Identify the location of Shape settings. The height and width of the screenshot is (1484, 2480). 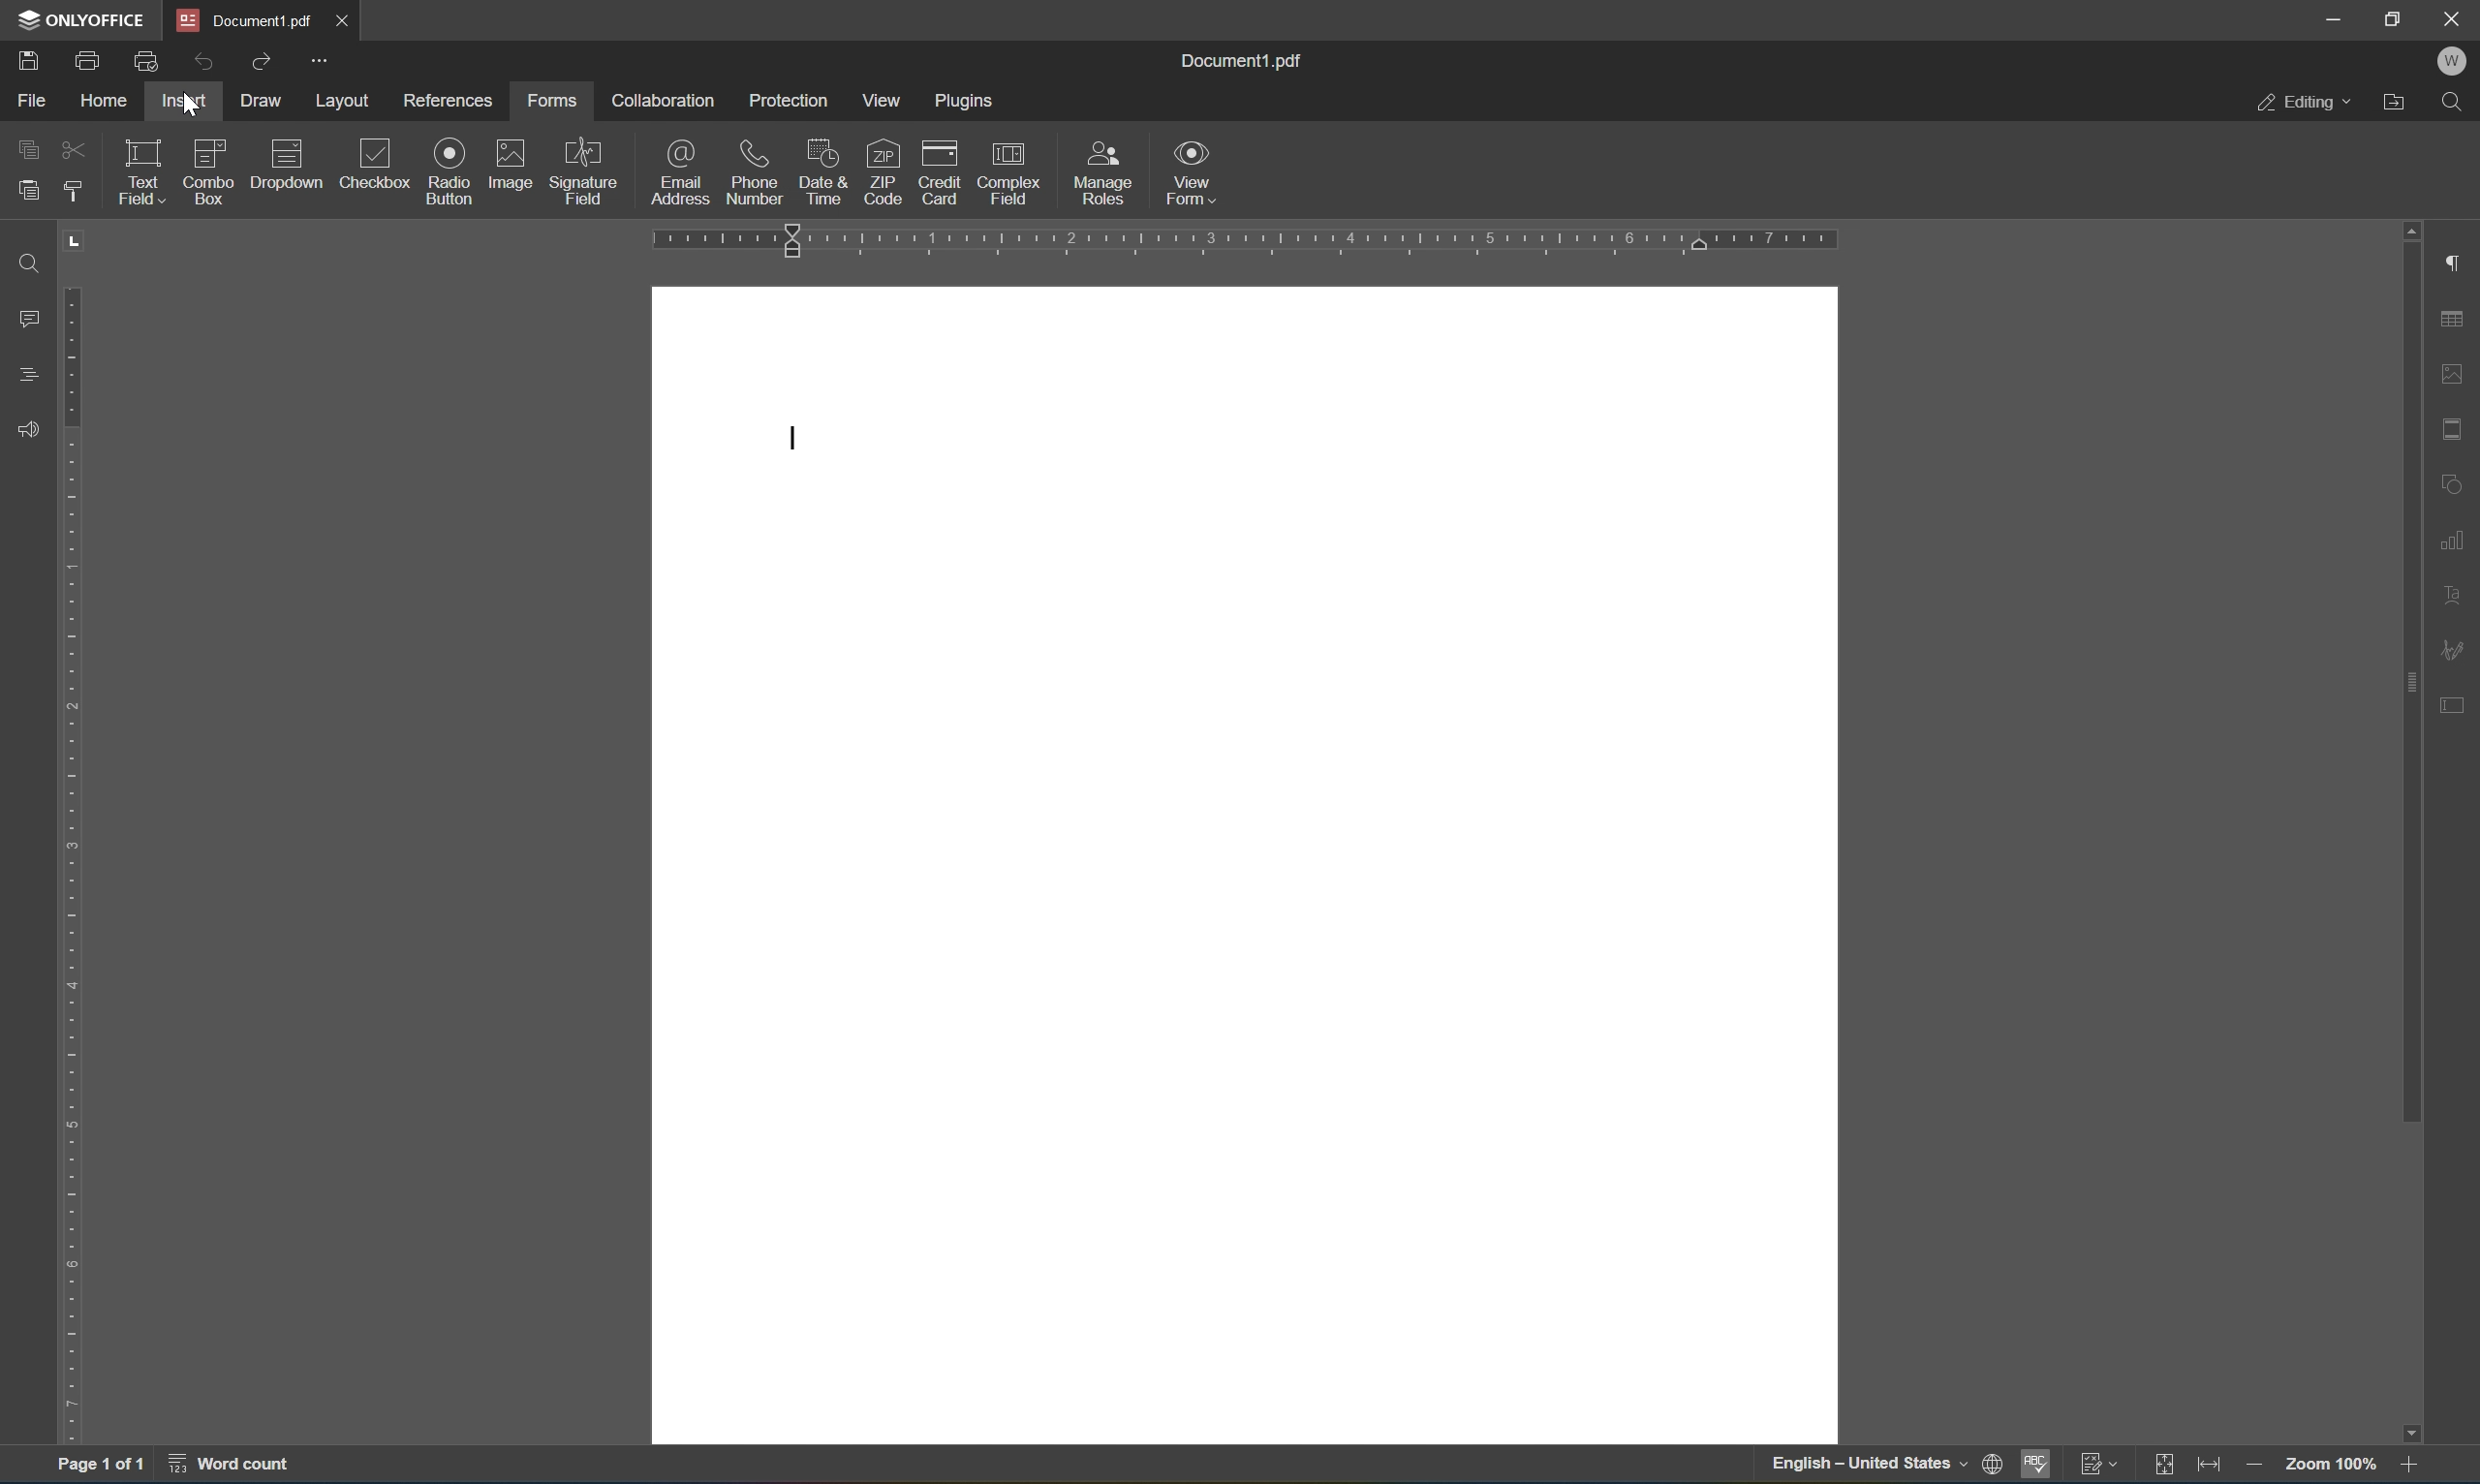
(2454, 482).